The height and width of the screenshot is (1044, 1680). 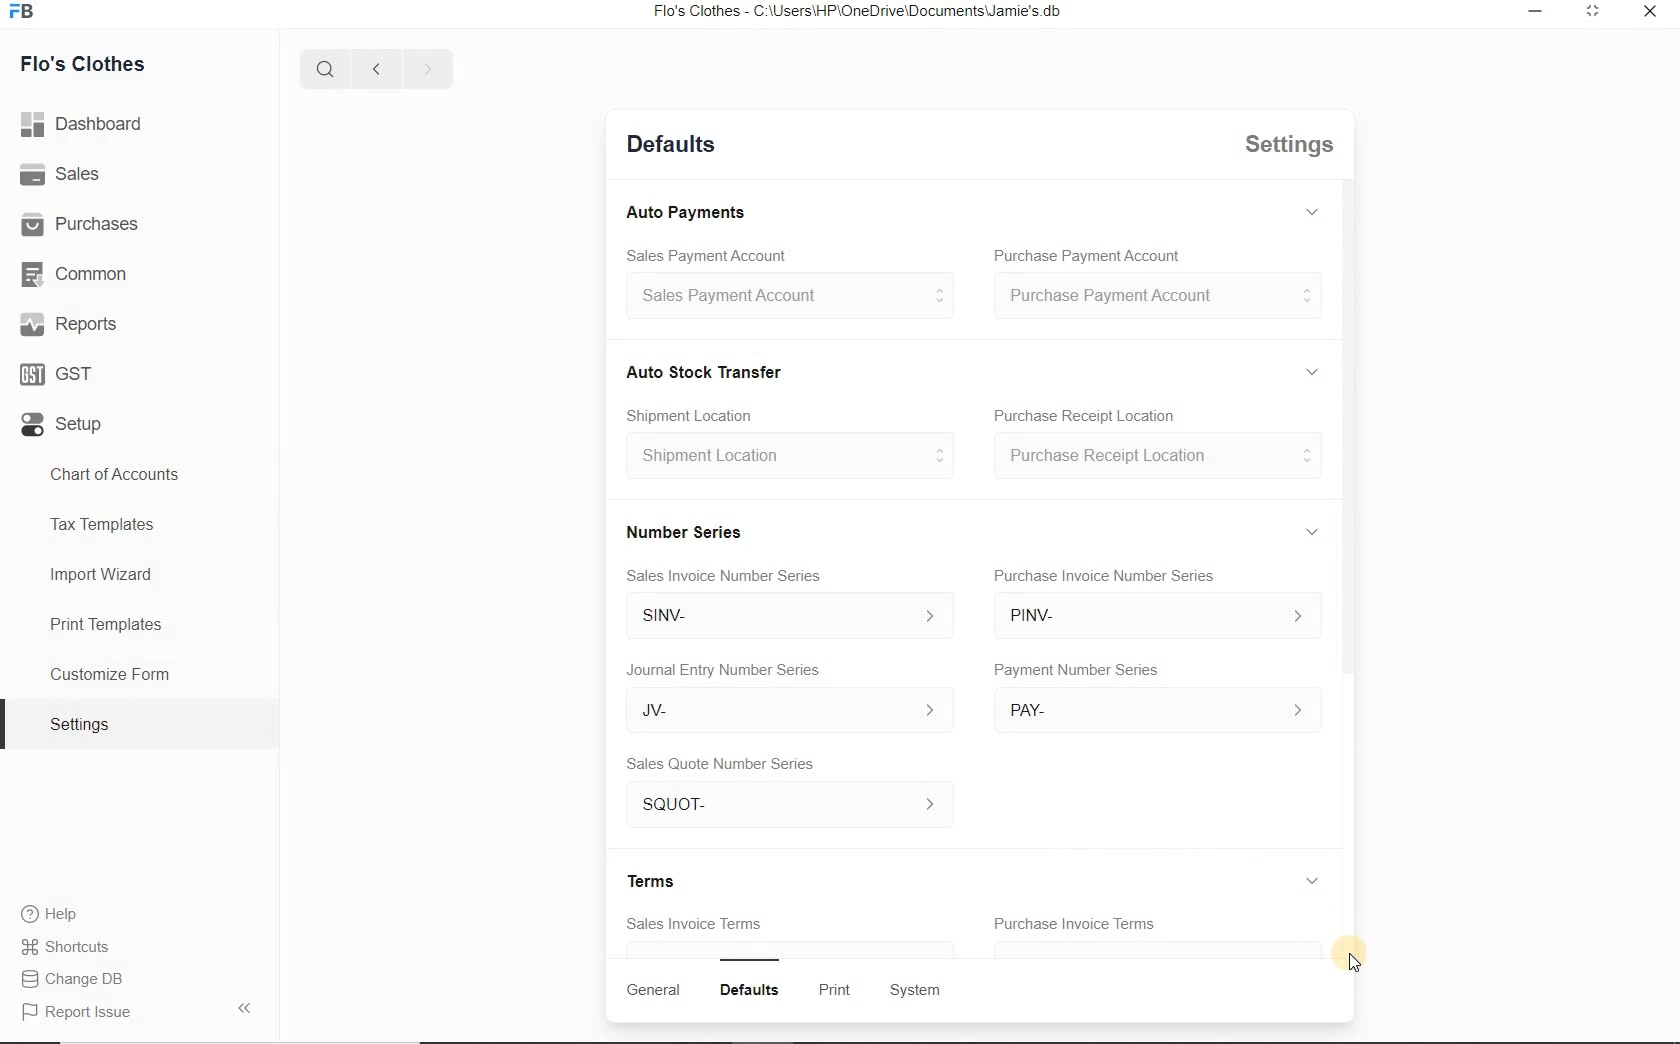 What do you see at coordinates (1104, 576) in the screenshot?
I see `Purchase Invoice Number Series` at bounding box center [1104, 576].